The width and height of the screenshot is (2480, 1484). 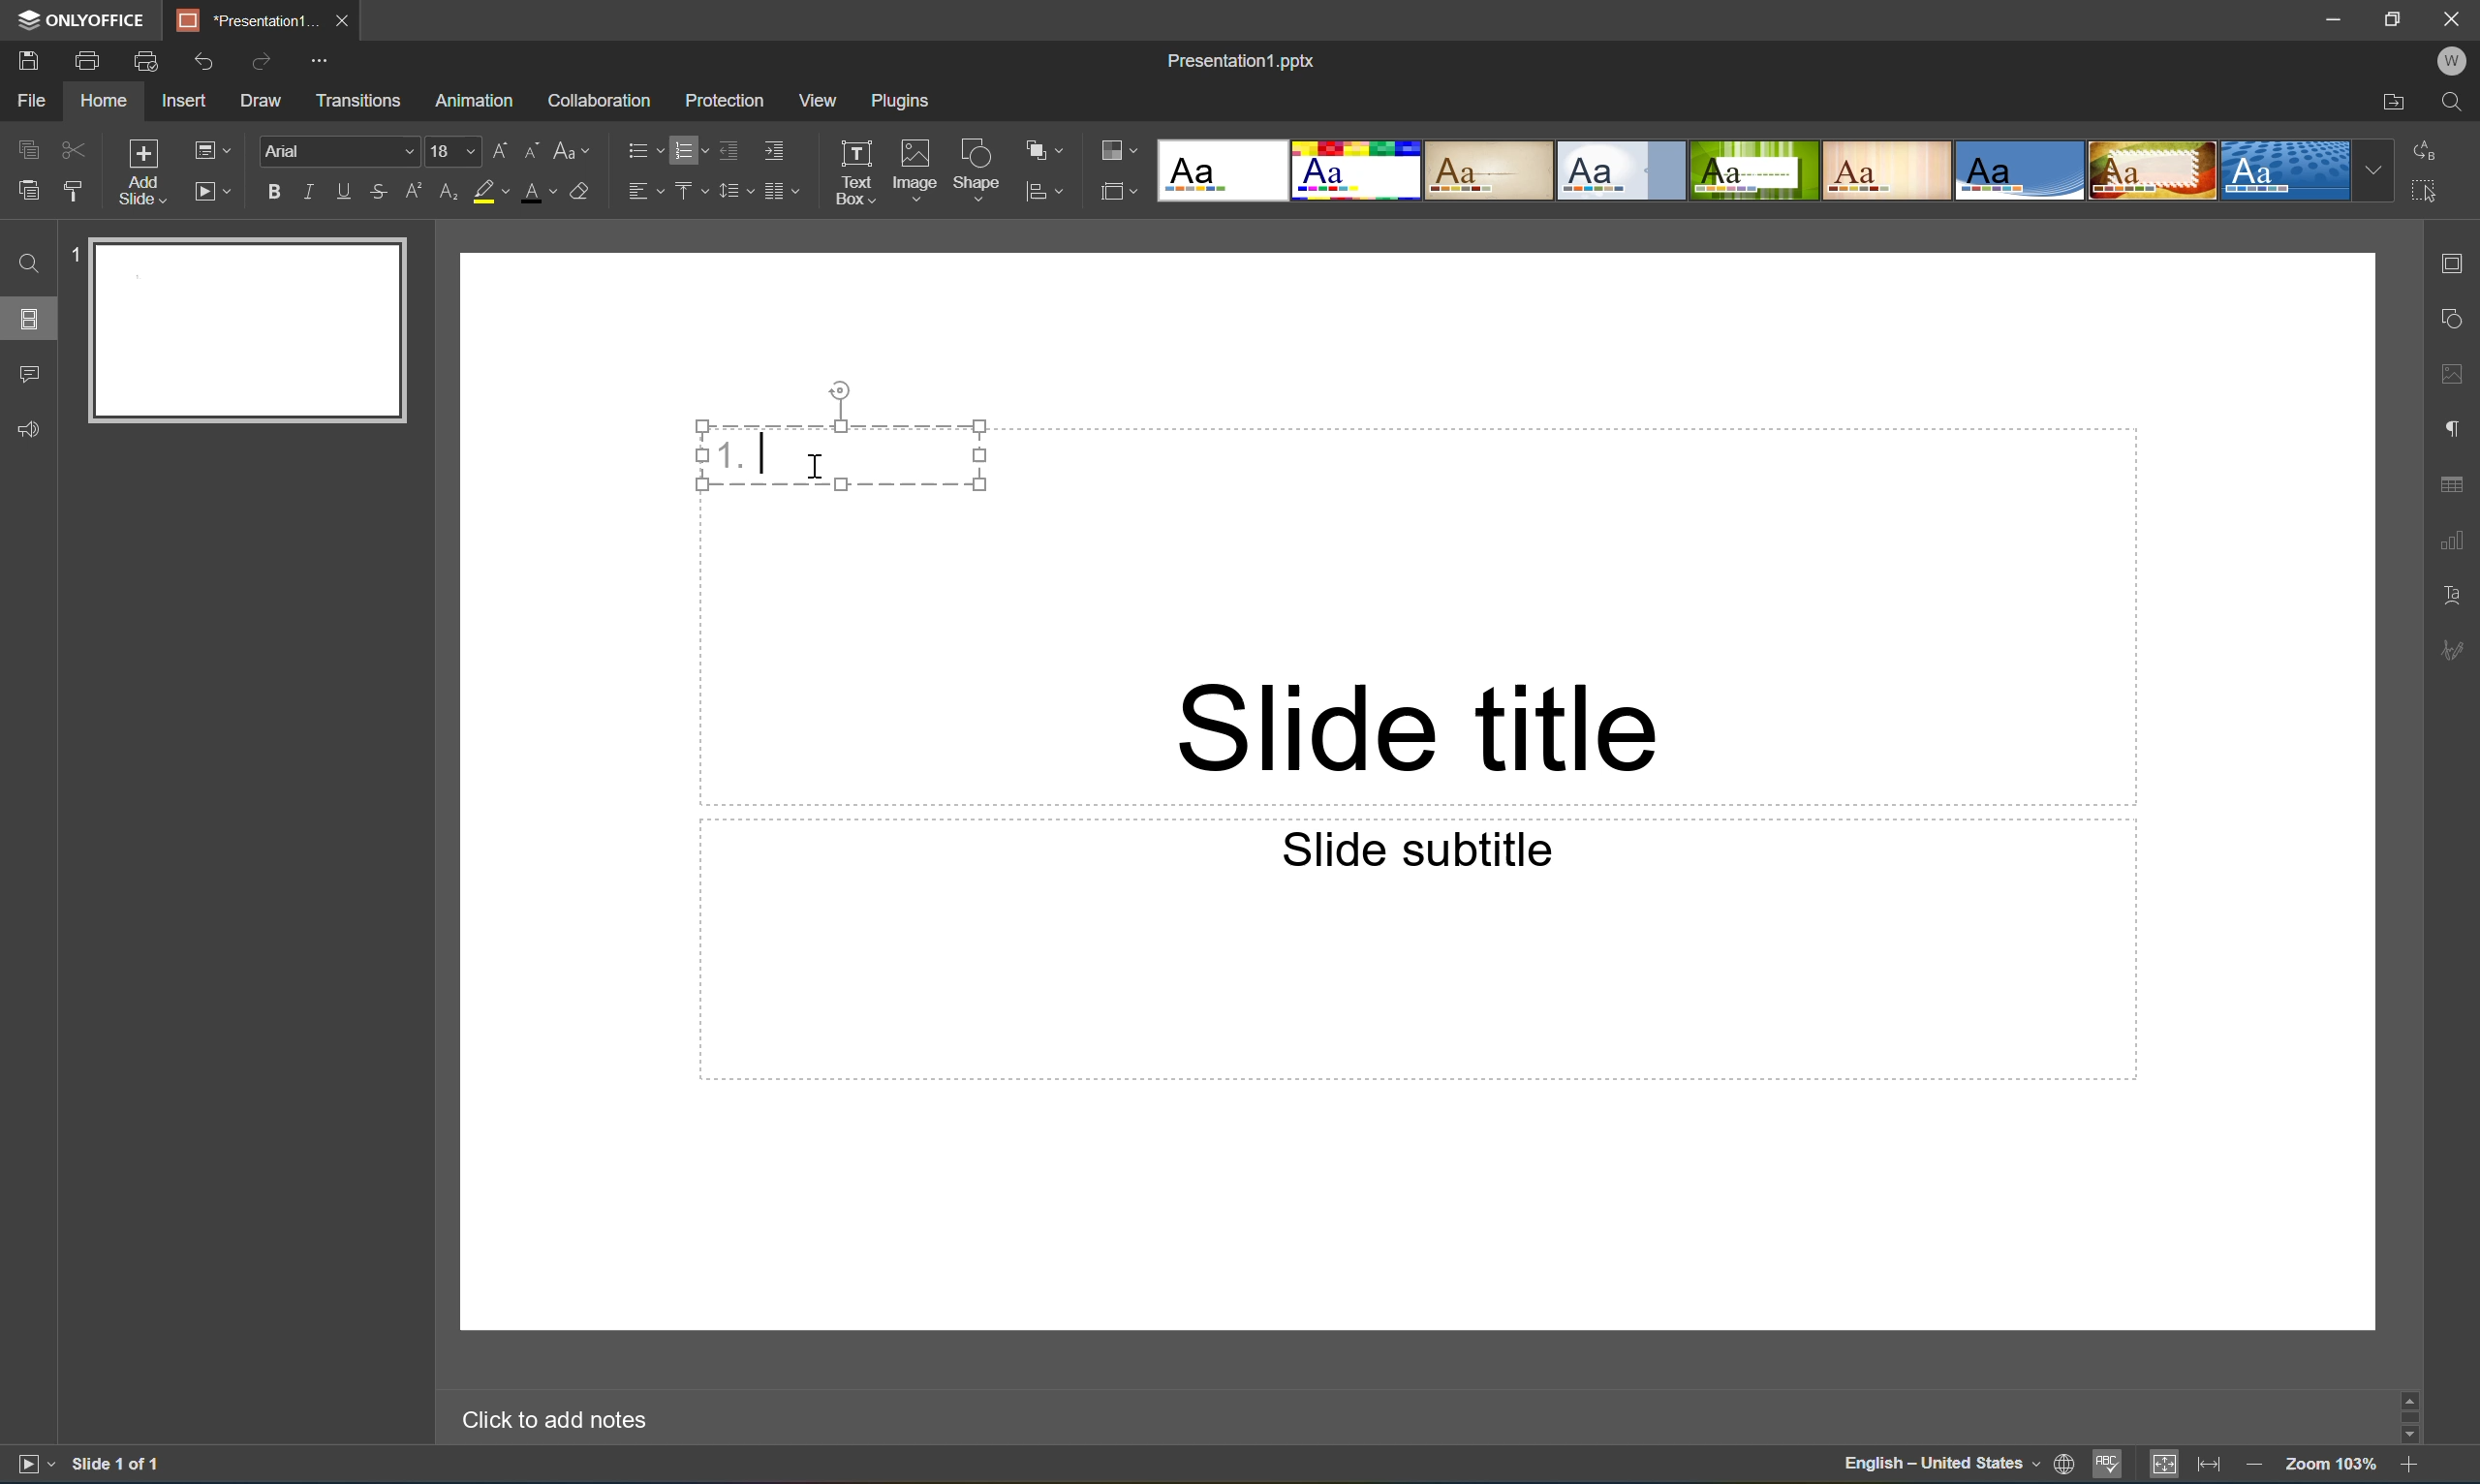 What do you see at coordinates (90, 63) in the screenshot?
I see `Print file` at bounding box center [90, 63].